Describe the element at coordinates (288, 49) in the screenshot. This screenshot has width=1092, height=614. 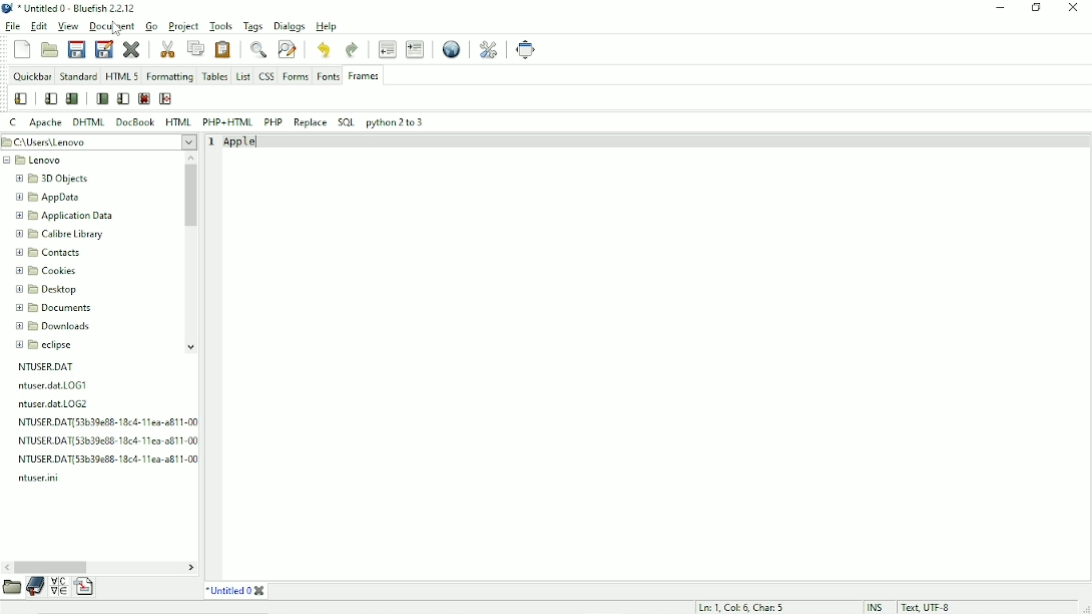
I see `Advanced find and replace ` at that location.